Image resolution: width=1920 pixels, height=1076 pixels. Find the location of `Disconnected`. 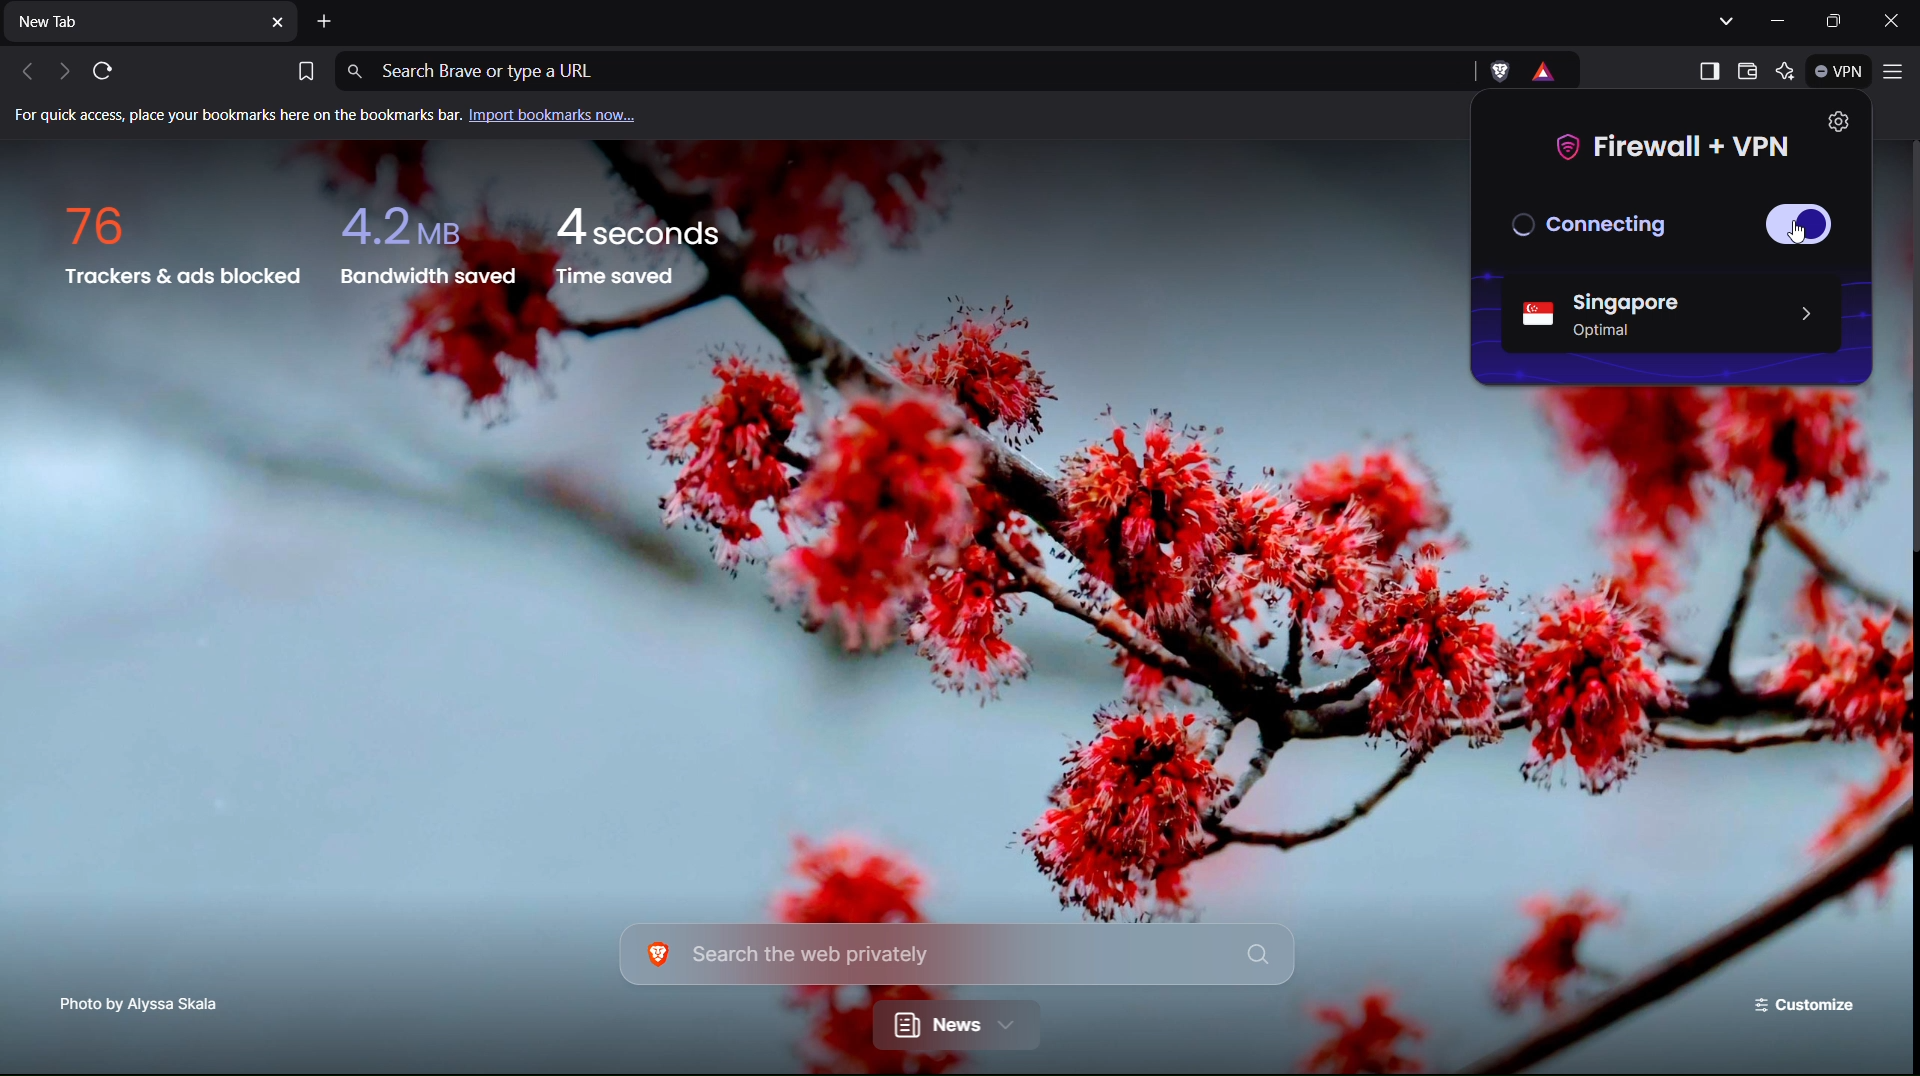

Disconnected is located at coordinates (1611, 223).